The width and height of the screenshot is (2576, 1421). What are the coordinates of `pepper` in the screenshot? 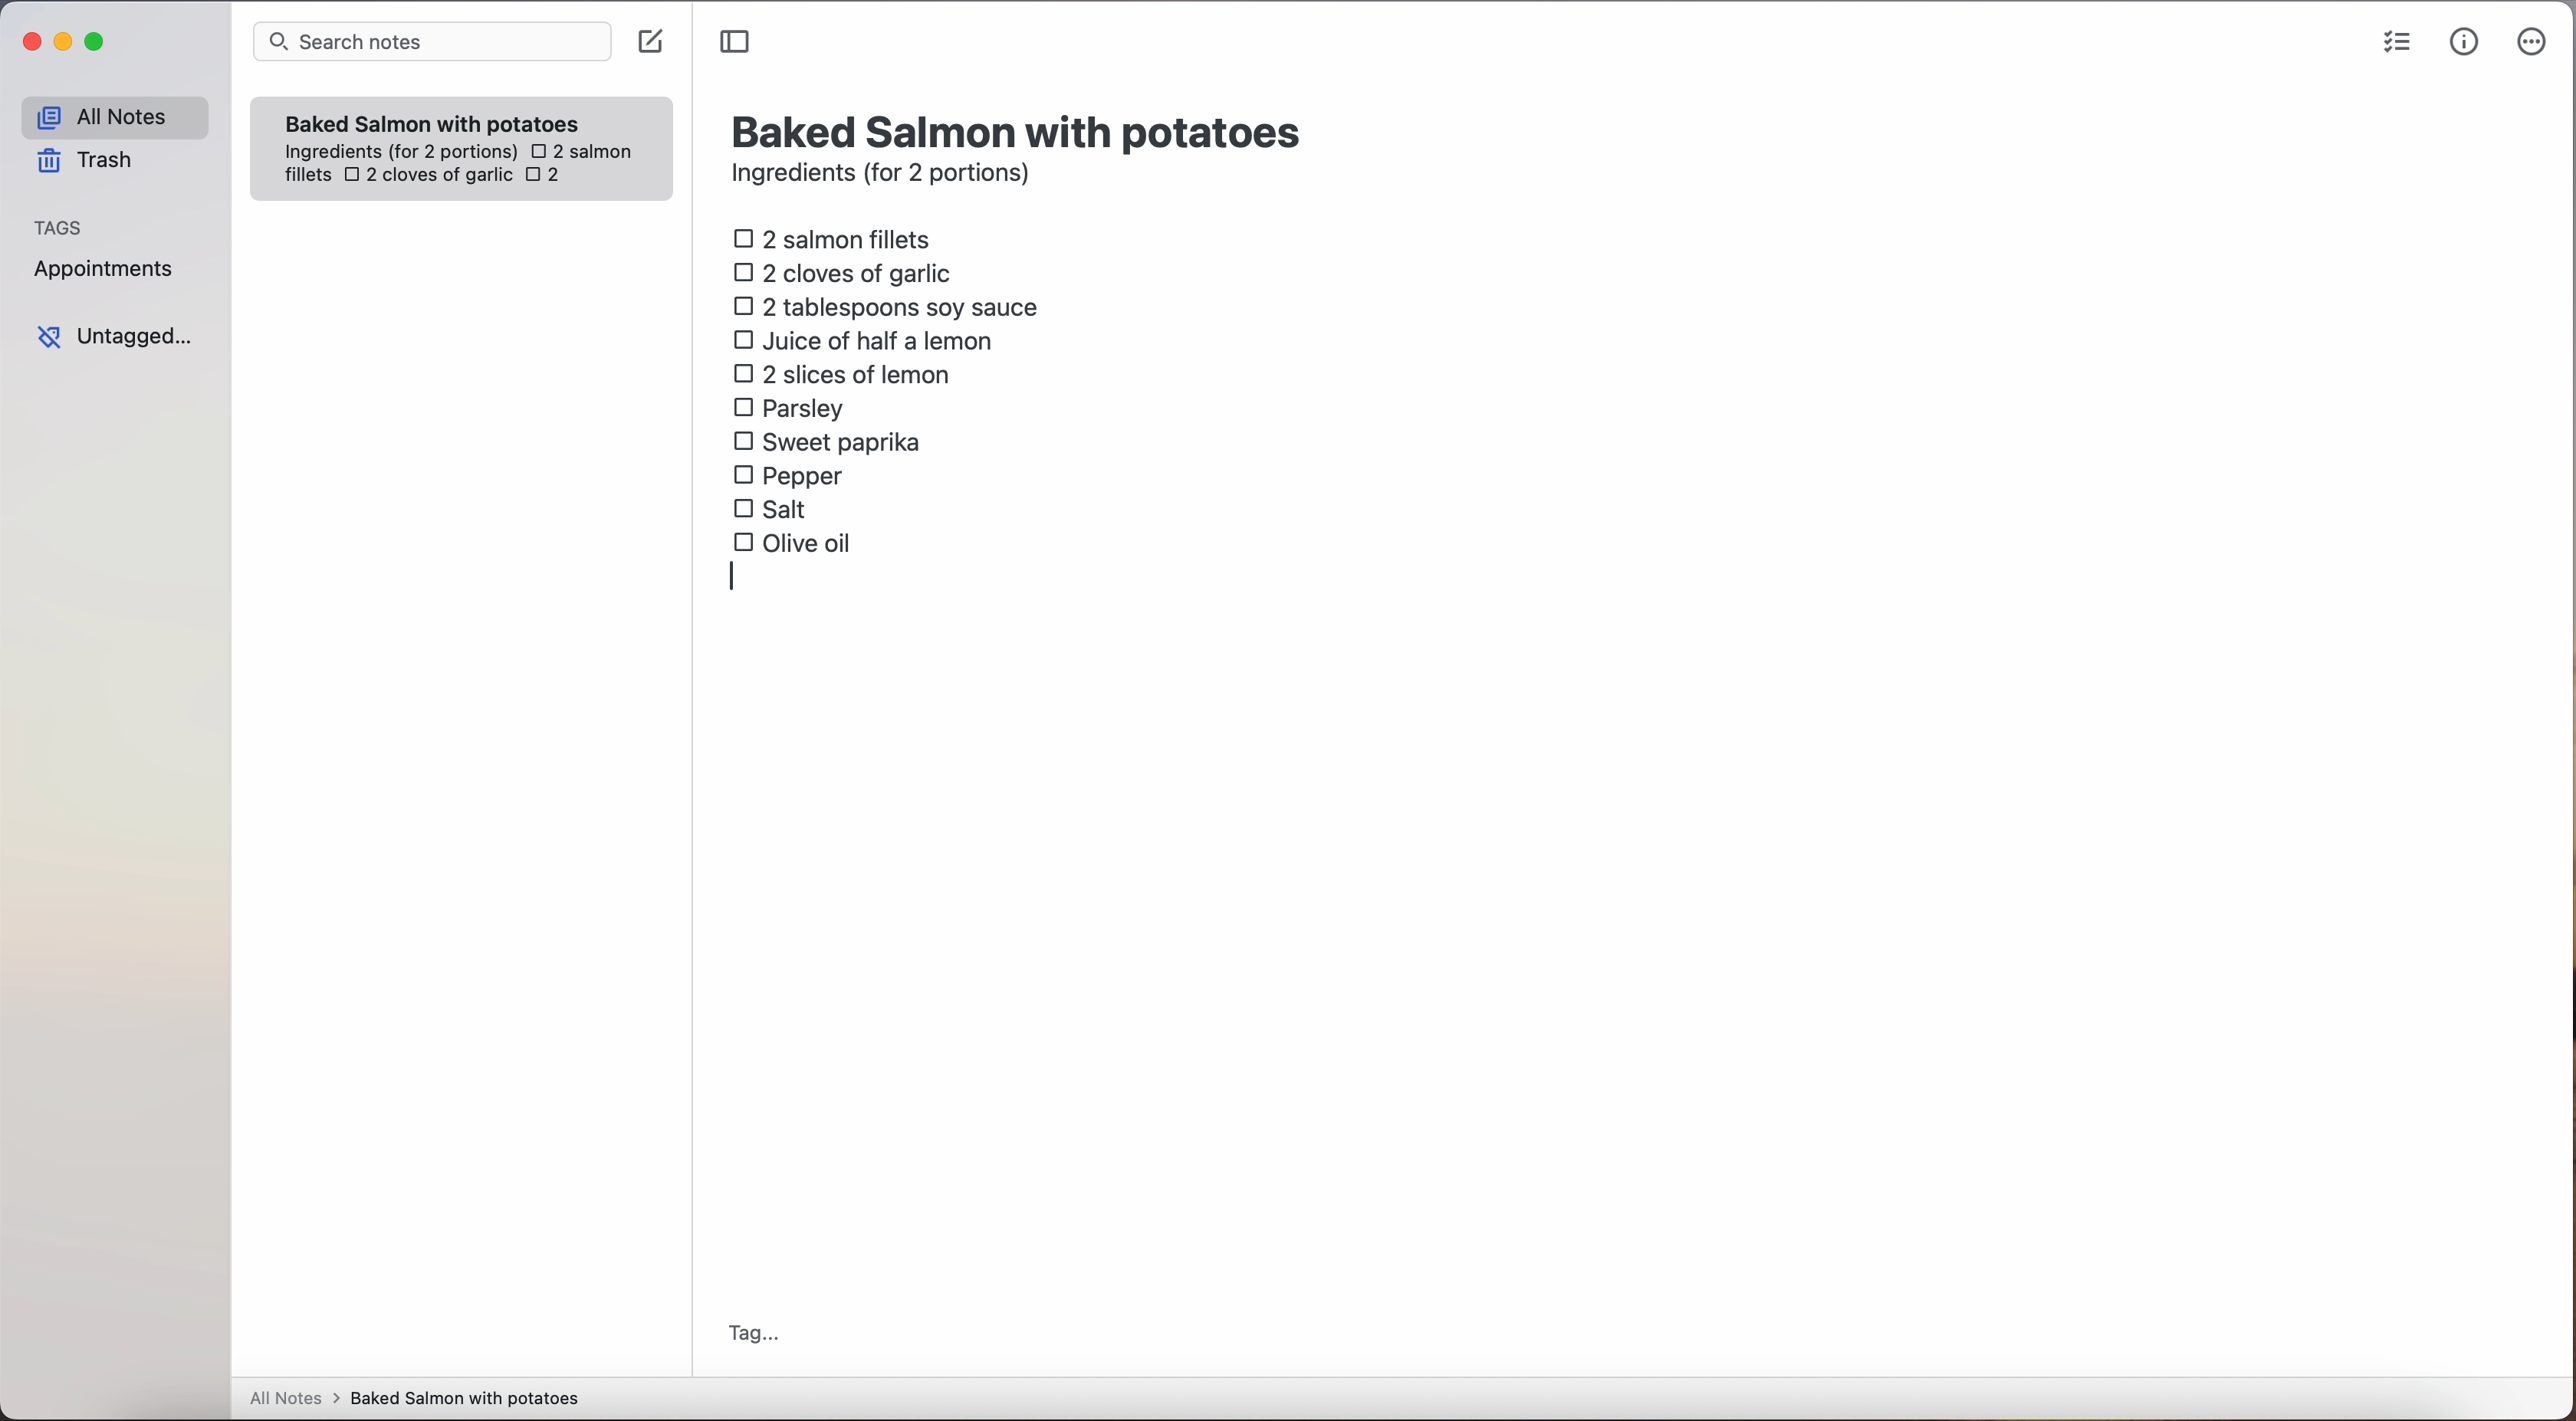 It's located at (792, 474).